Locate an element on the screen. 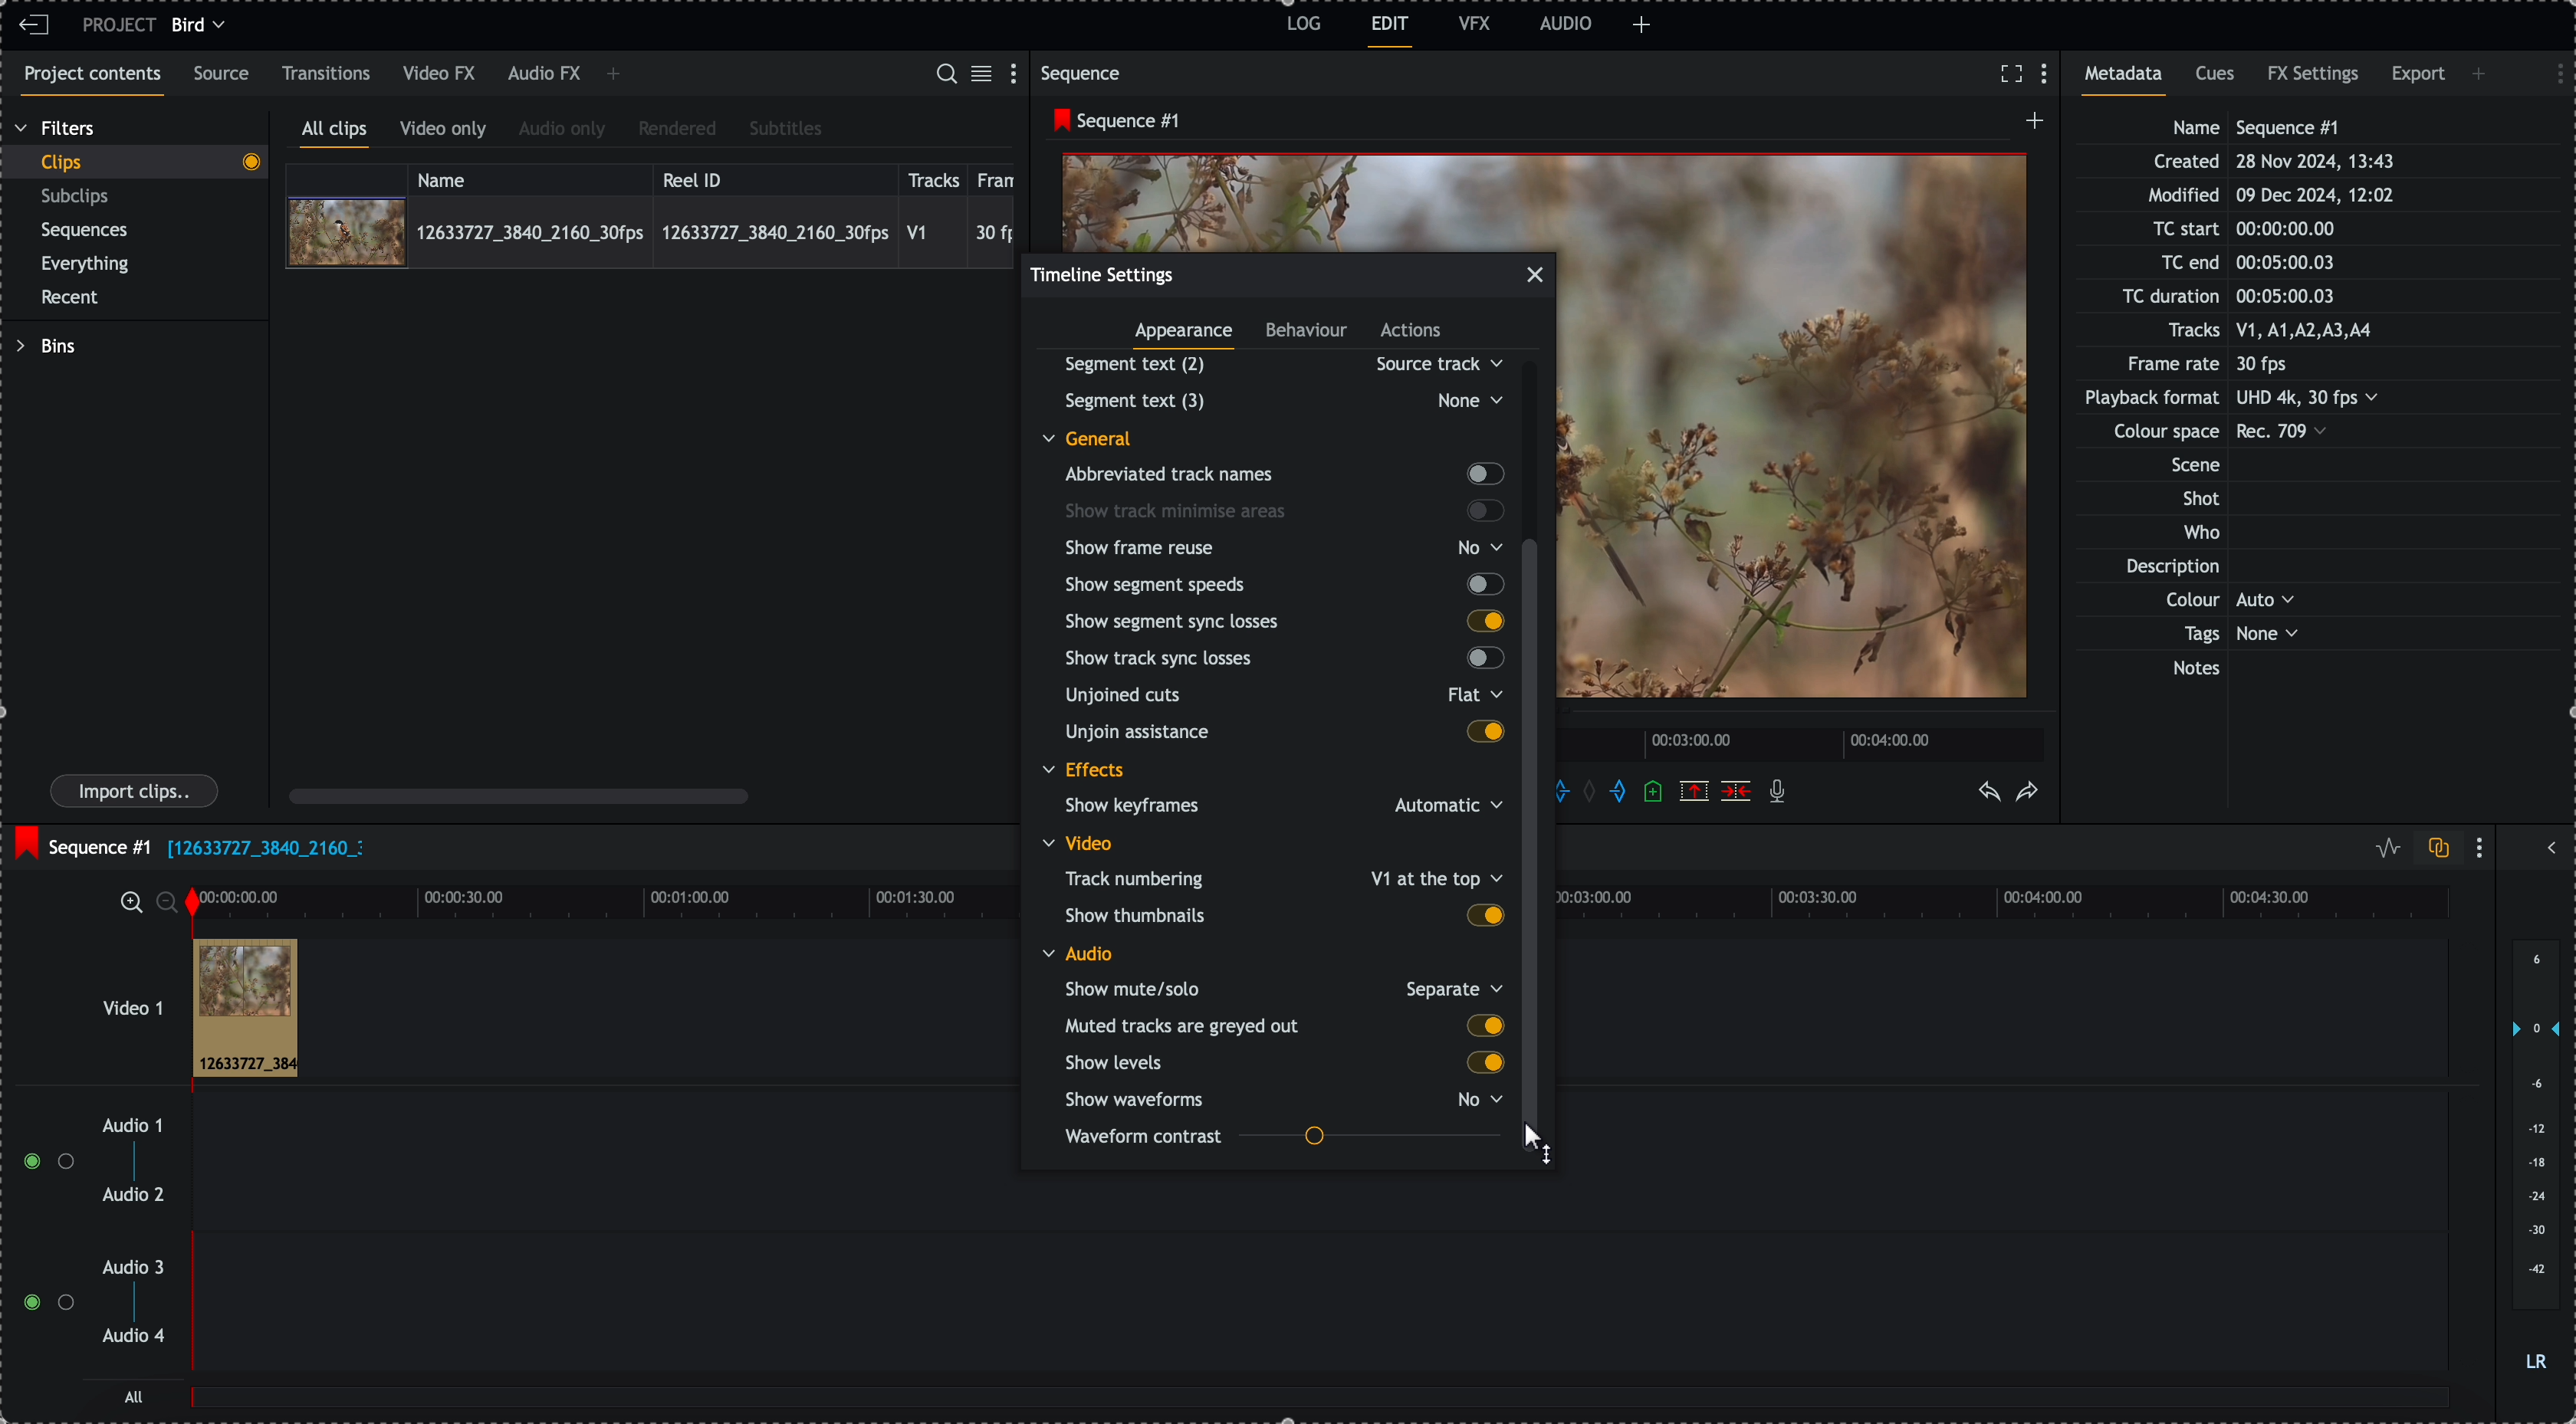  show mute/solo is located at coordinates (1282, 988).